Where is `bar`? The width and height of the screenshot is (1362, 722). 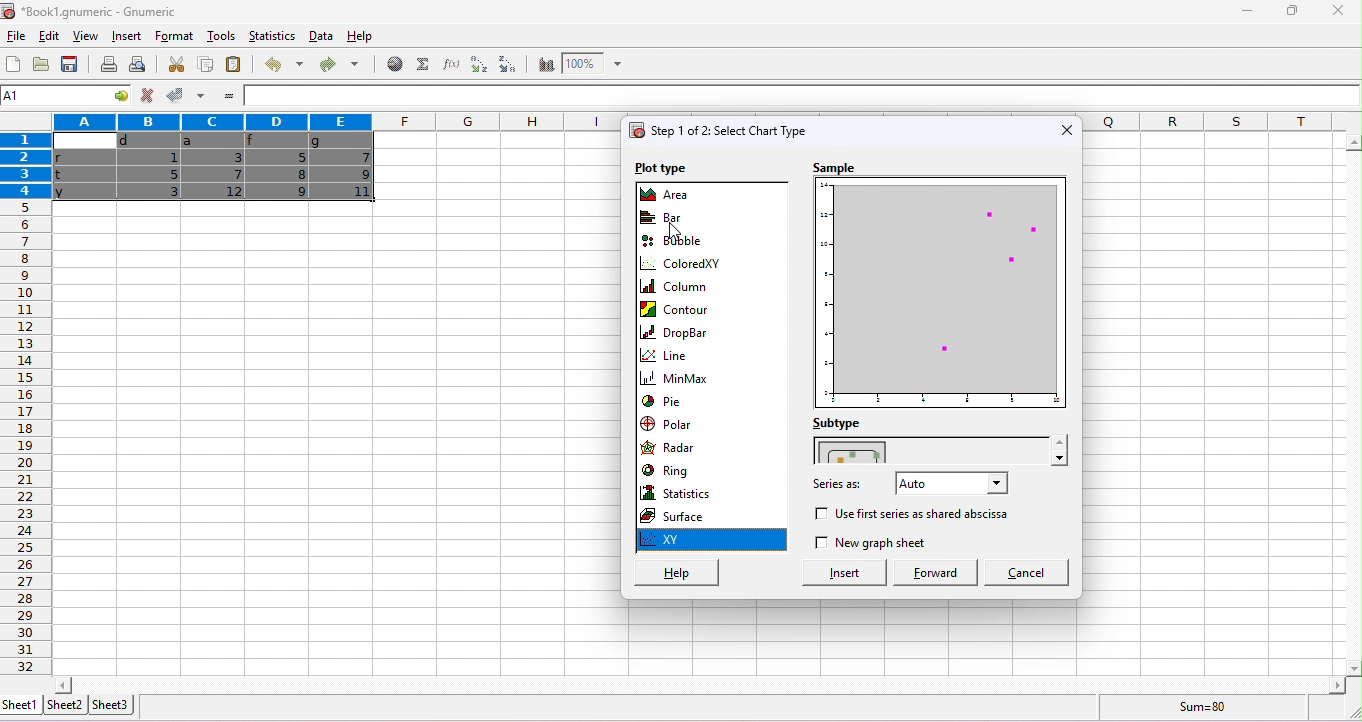 bar is located at coordinates (677, 216).